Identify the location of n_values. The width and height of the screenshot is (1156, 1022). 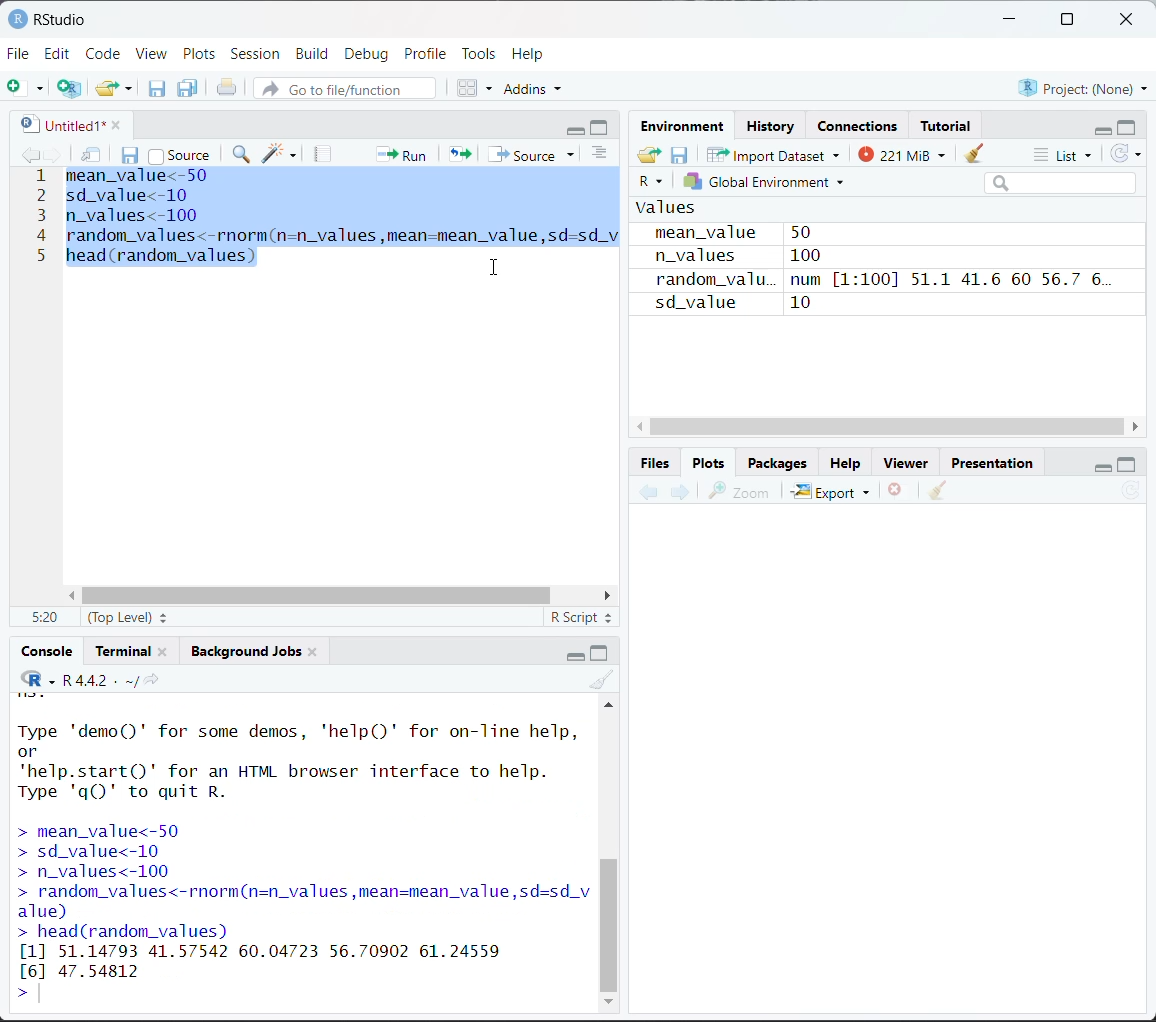
(701, 256).